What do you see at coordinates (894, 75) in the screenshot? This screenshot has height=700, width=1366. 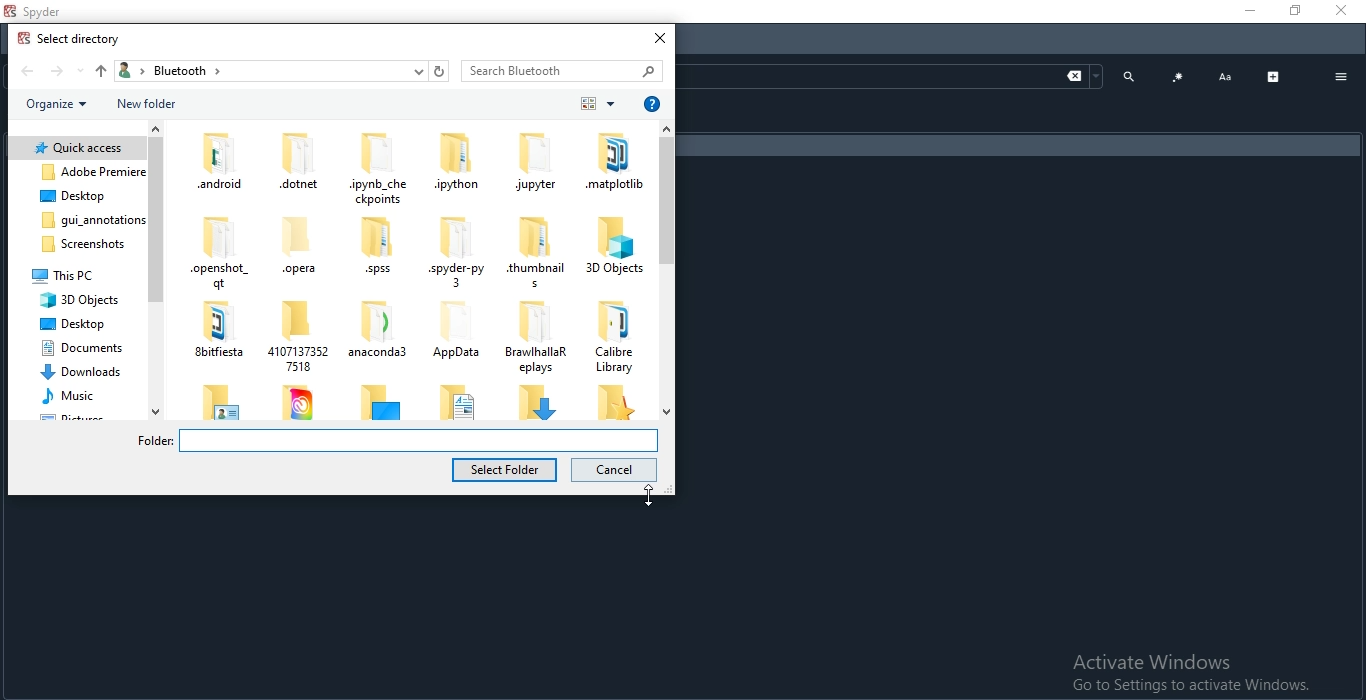 I see `search bar` at bounding box center [894, 75].